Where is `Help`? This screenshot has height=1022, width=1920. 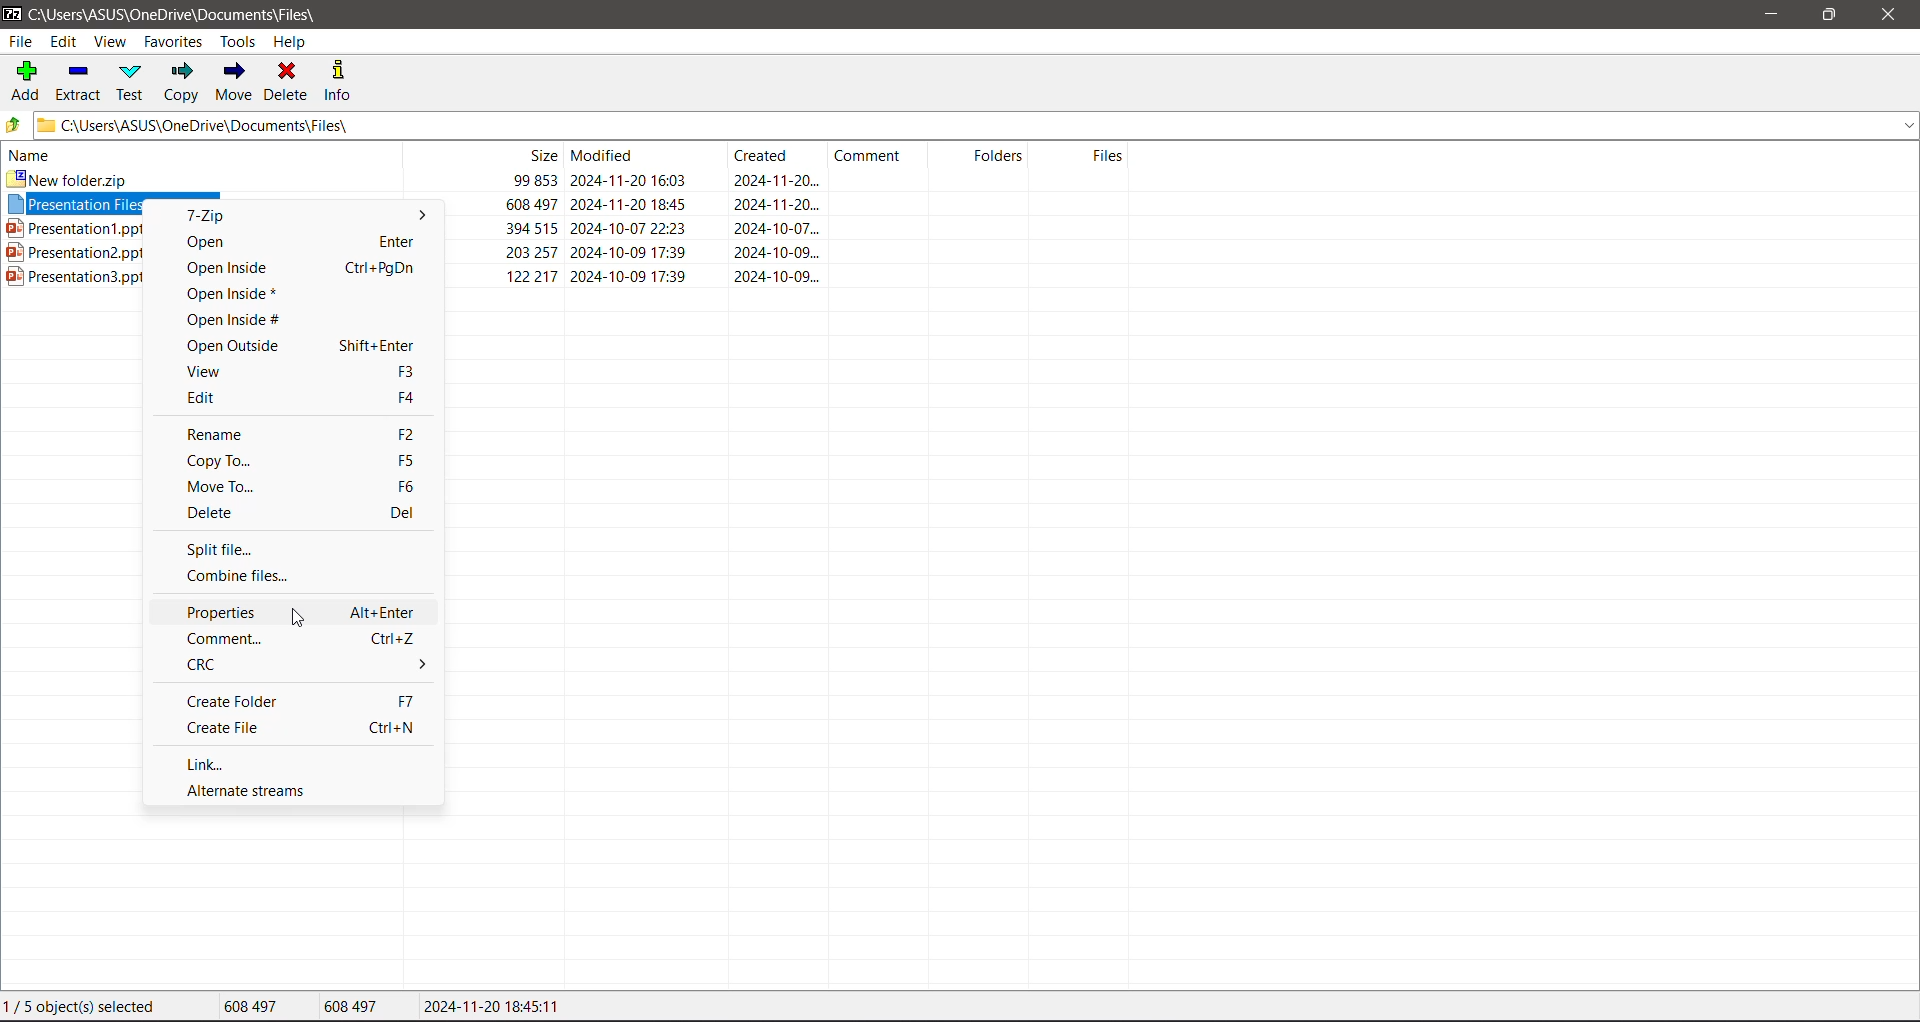
Help is located at coordinates (296, 41).